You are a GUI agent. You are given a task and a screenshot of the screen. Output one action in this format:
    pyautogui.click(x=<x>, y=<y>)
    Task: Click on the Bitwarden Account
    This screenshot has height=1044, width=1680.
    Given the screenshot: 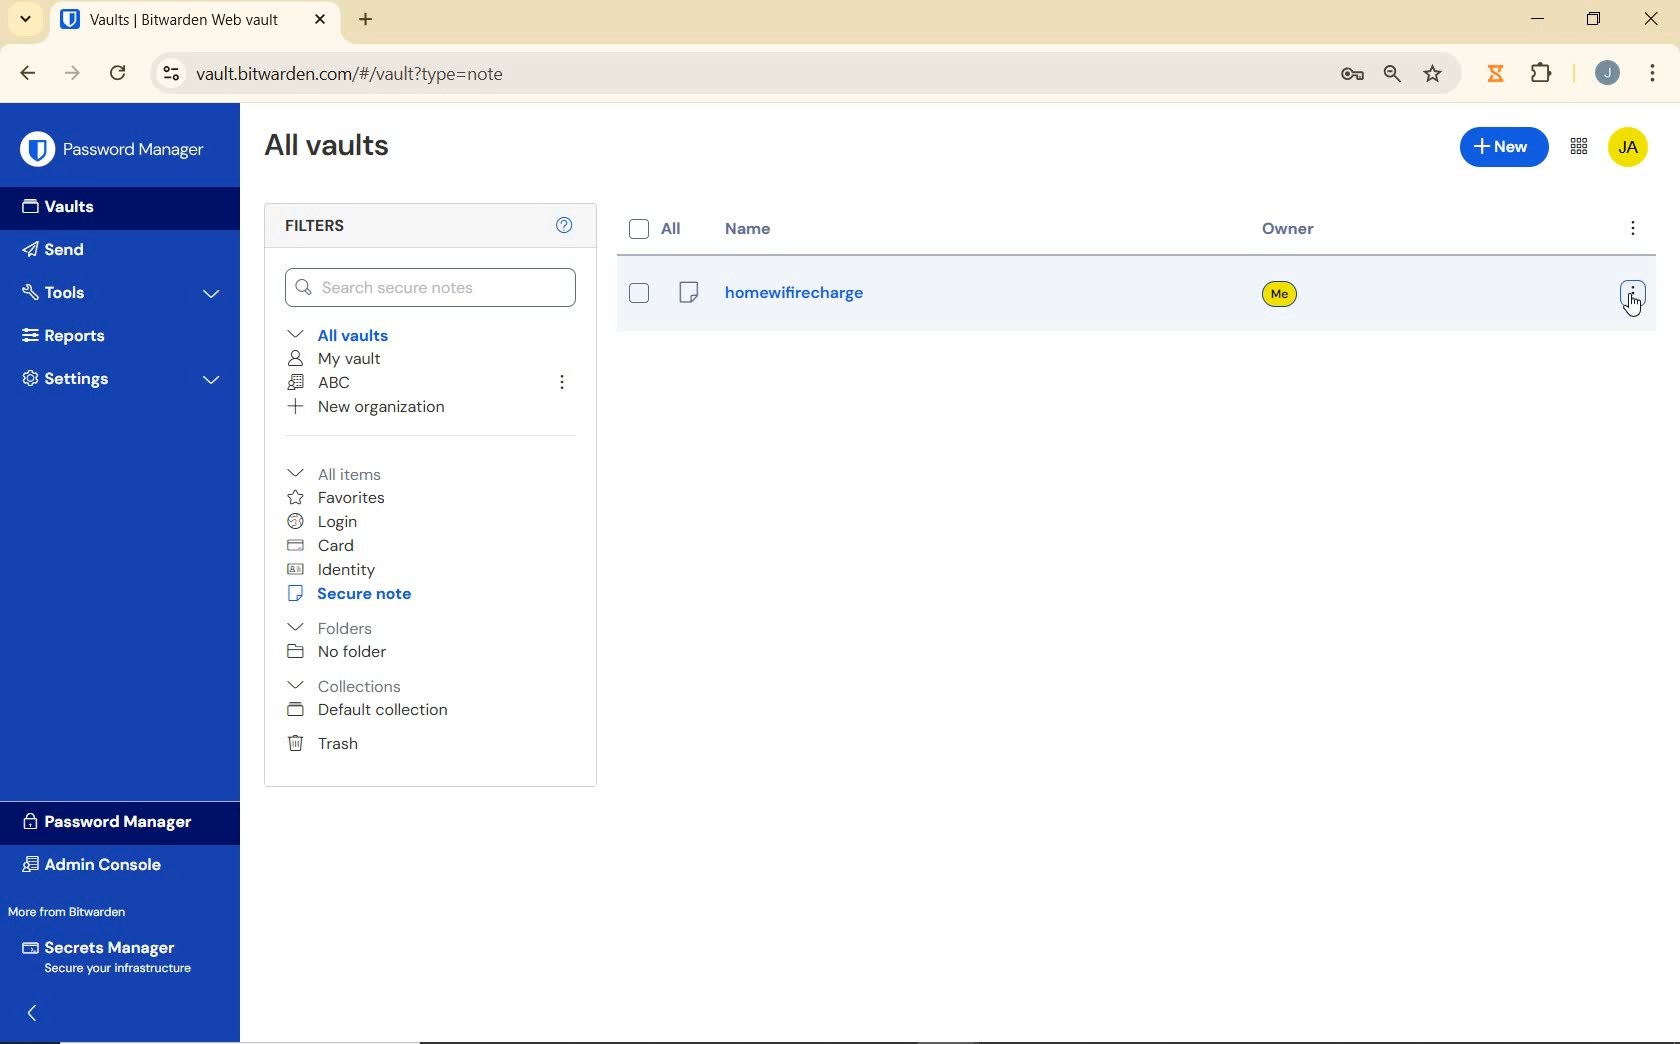 What is the action you would take?
    pyautogui.click(x=1630, y=149)
    